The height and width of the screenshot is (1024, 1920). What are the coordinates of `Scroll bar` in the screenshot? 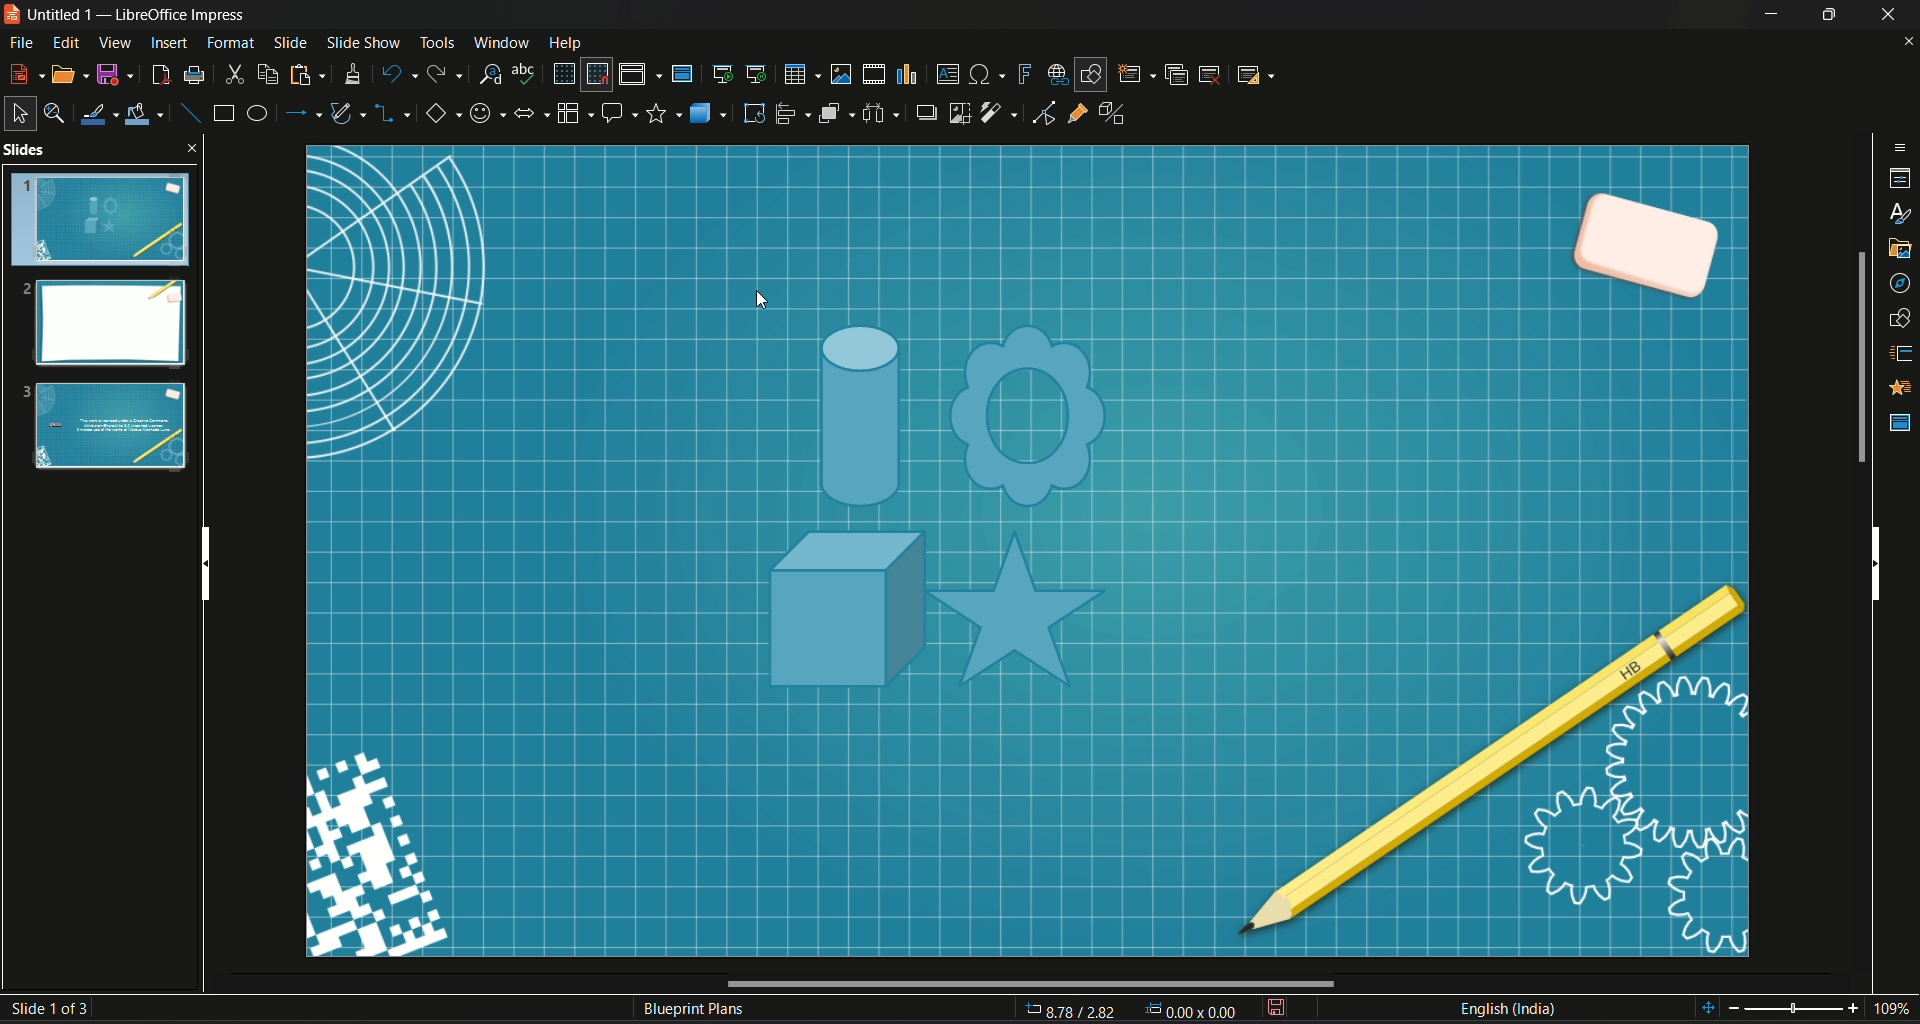 It's located at (1859, 357).